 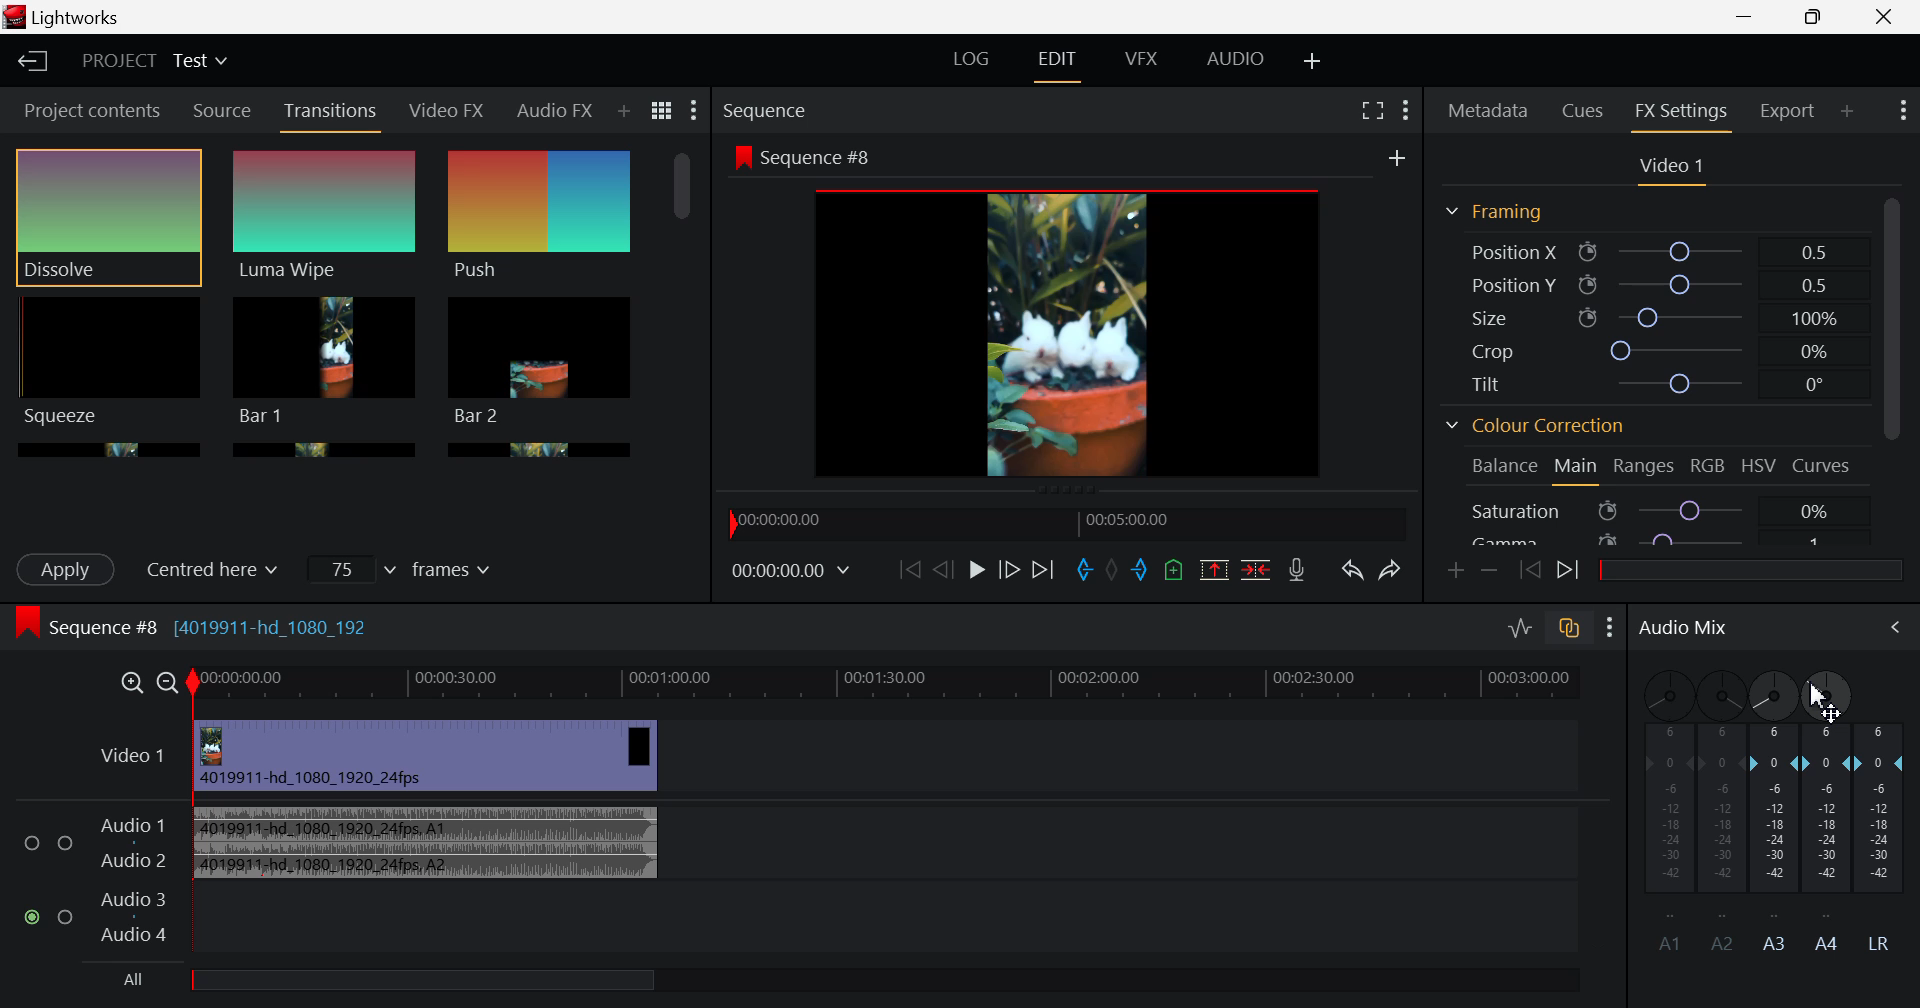 What do you see at coordinates (1896, 369) in the screenshot?
I see `Scroll Bar` at bounding box center [1896, 369].